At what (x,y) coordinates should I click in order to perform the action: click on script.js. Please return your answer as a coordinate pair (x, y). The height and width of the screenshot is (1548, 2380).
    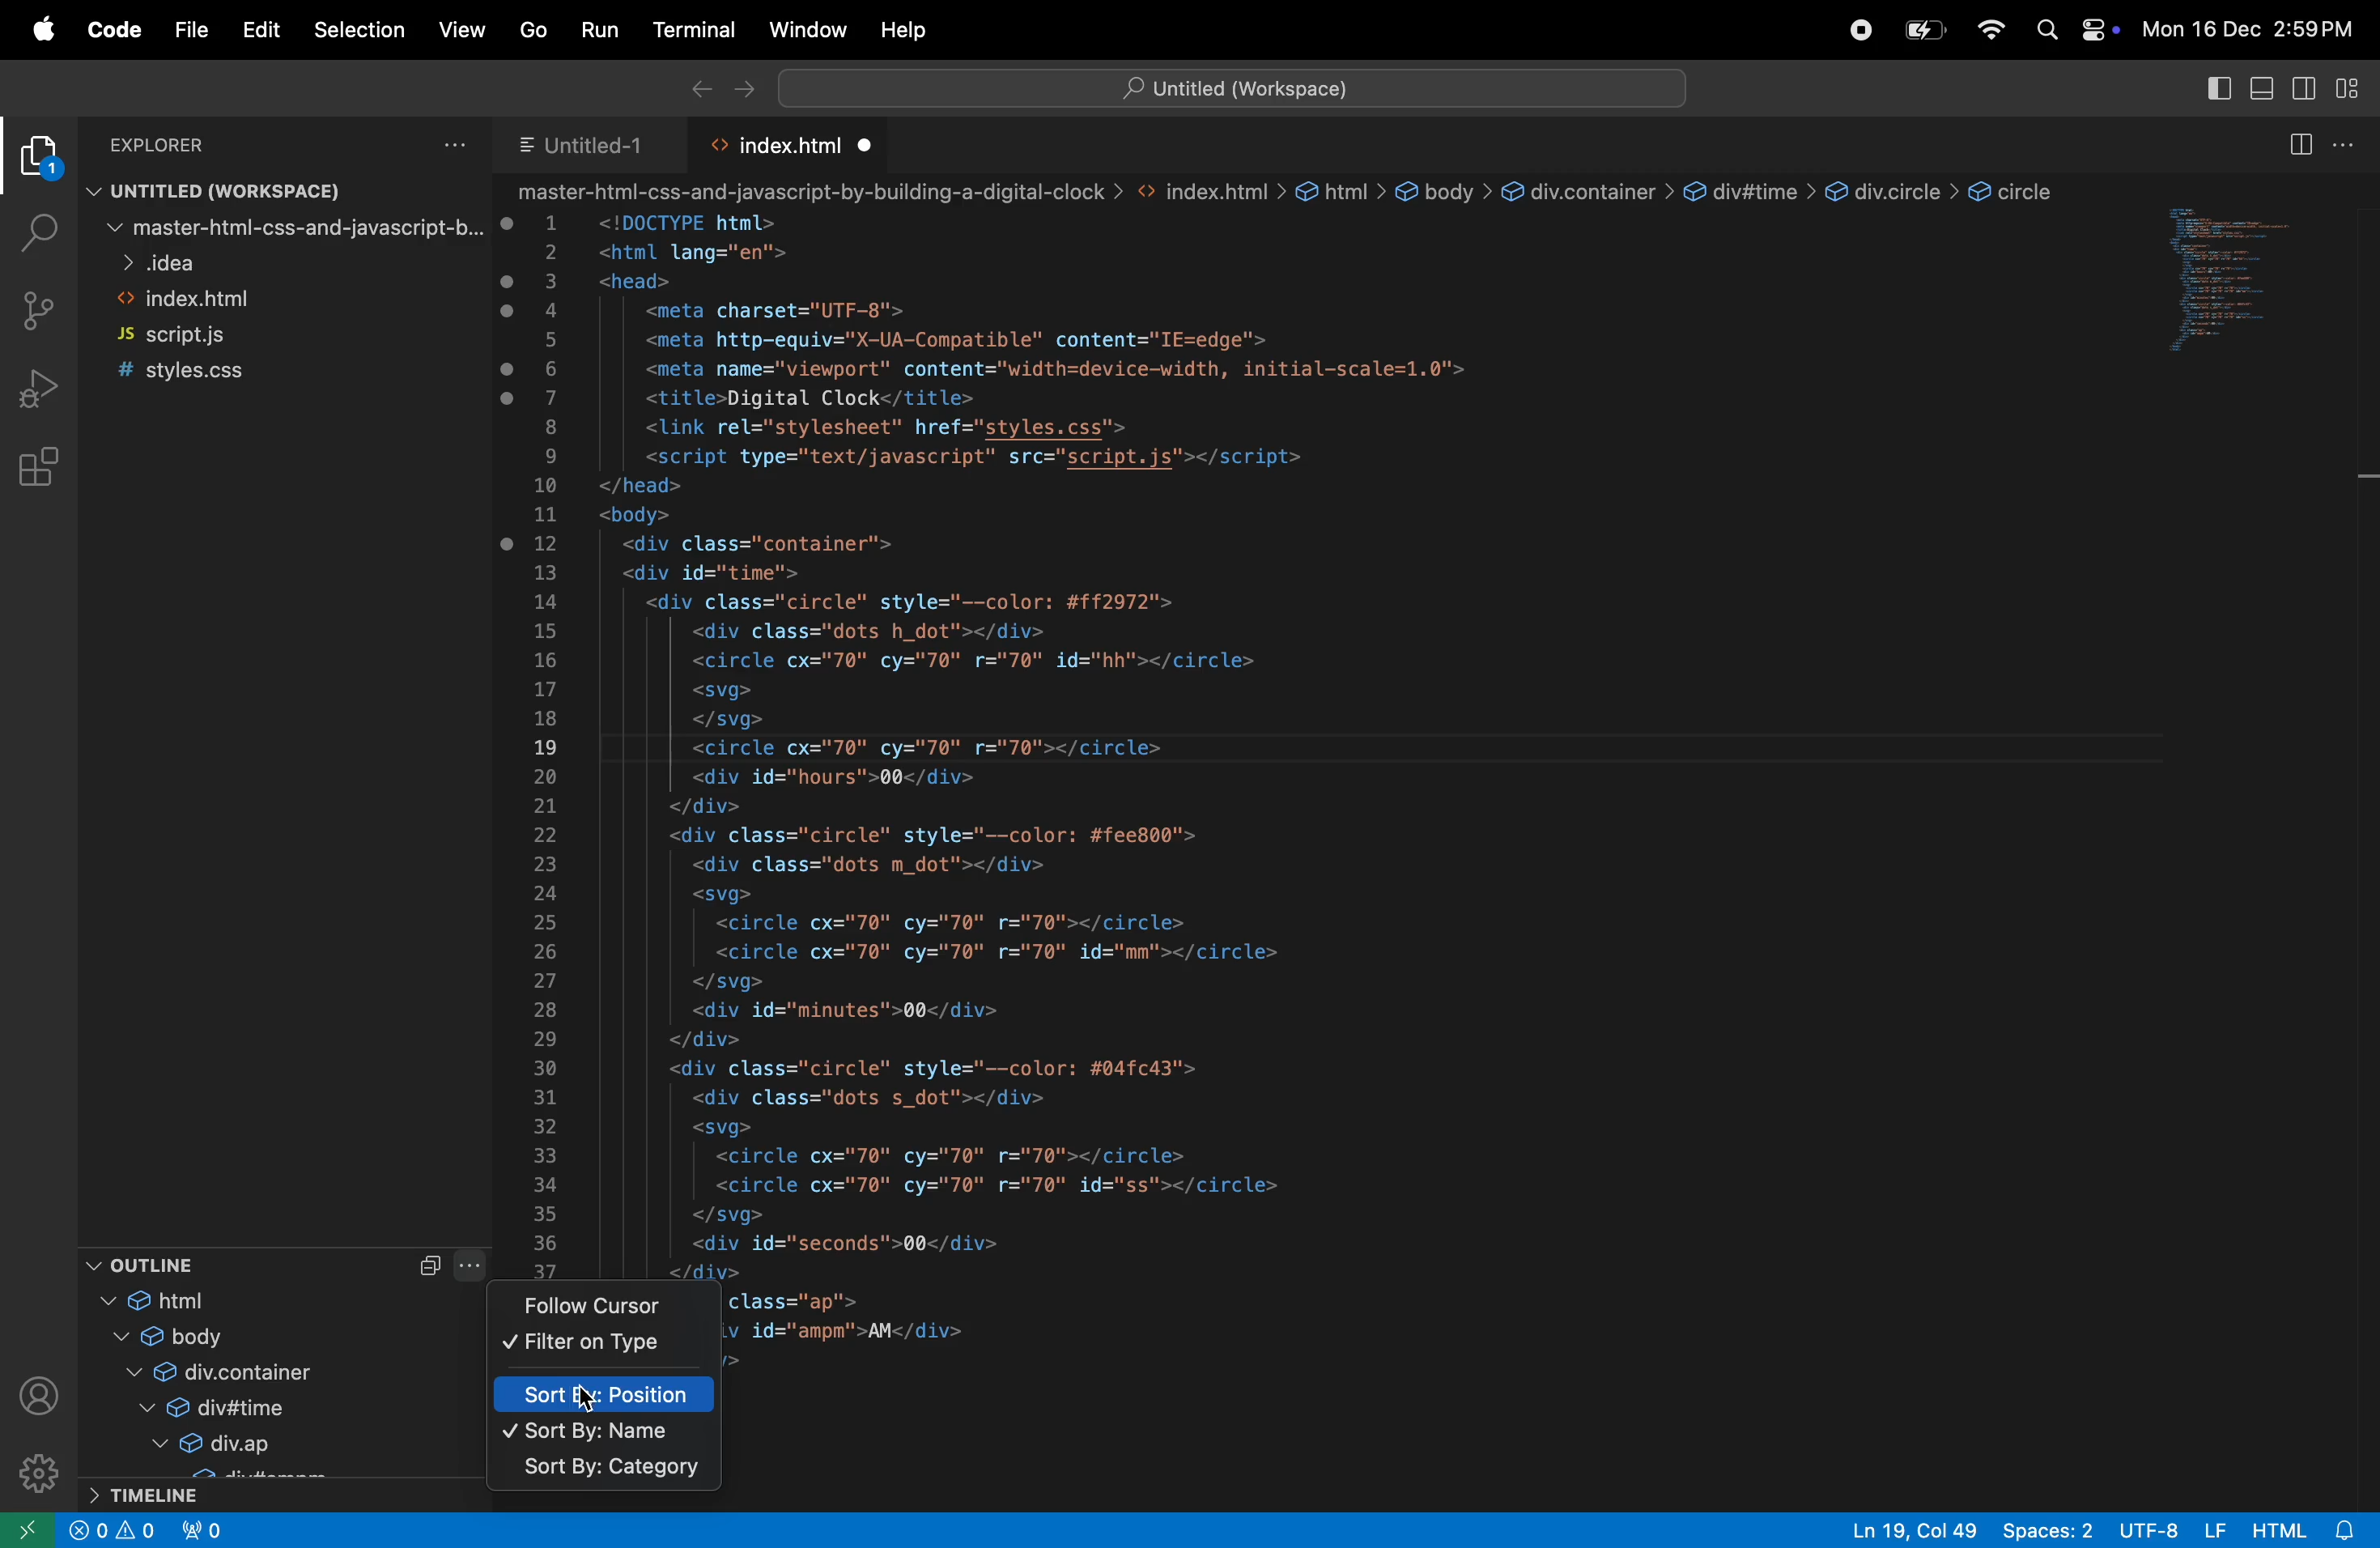
    Looking at the image, I should click on (224, 335).